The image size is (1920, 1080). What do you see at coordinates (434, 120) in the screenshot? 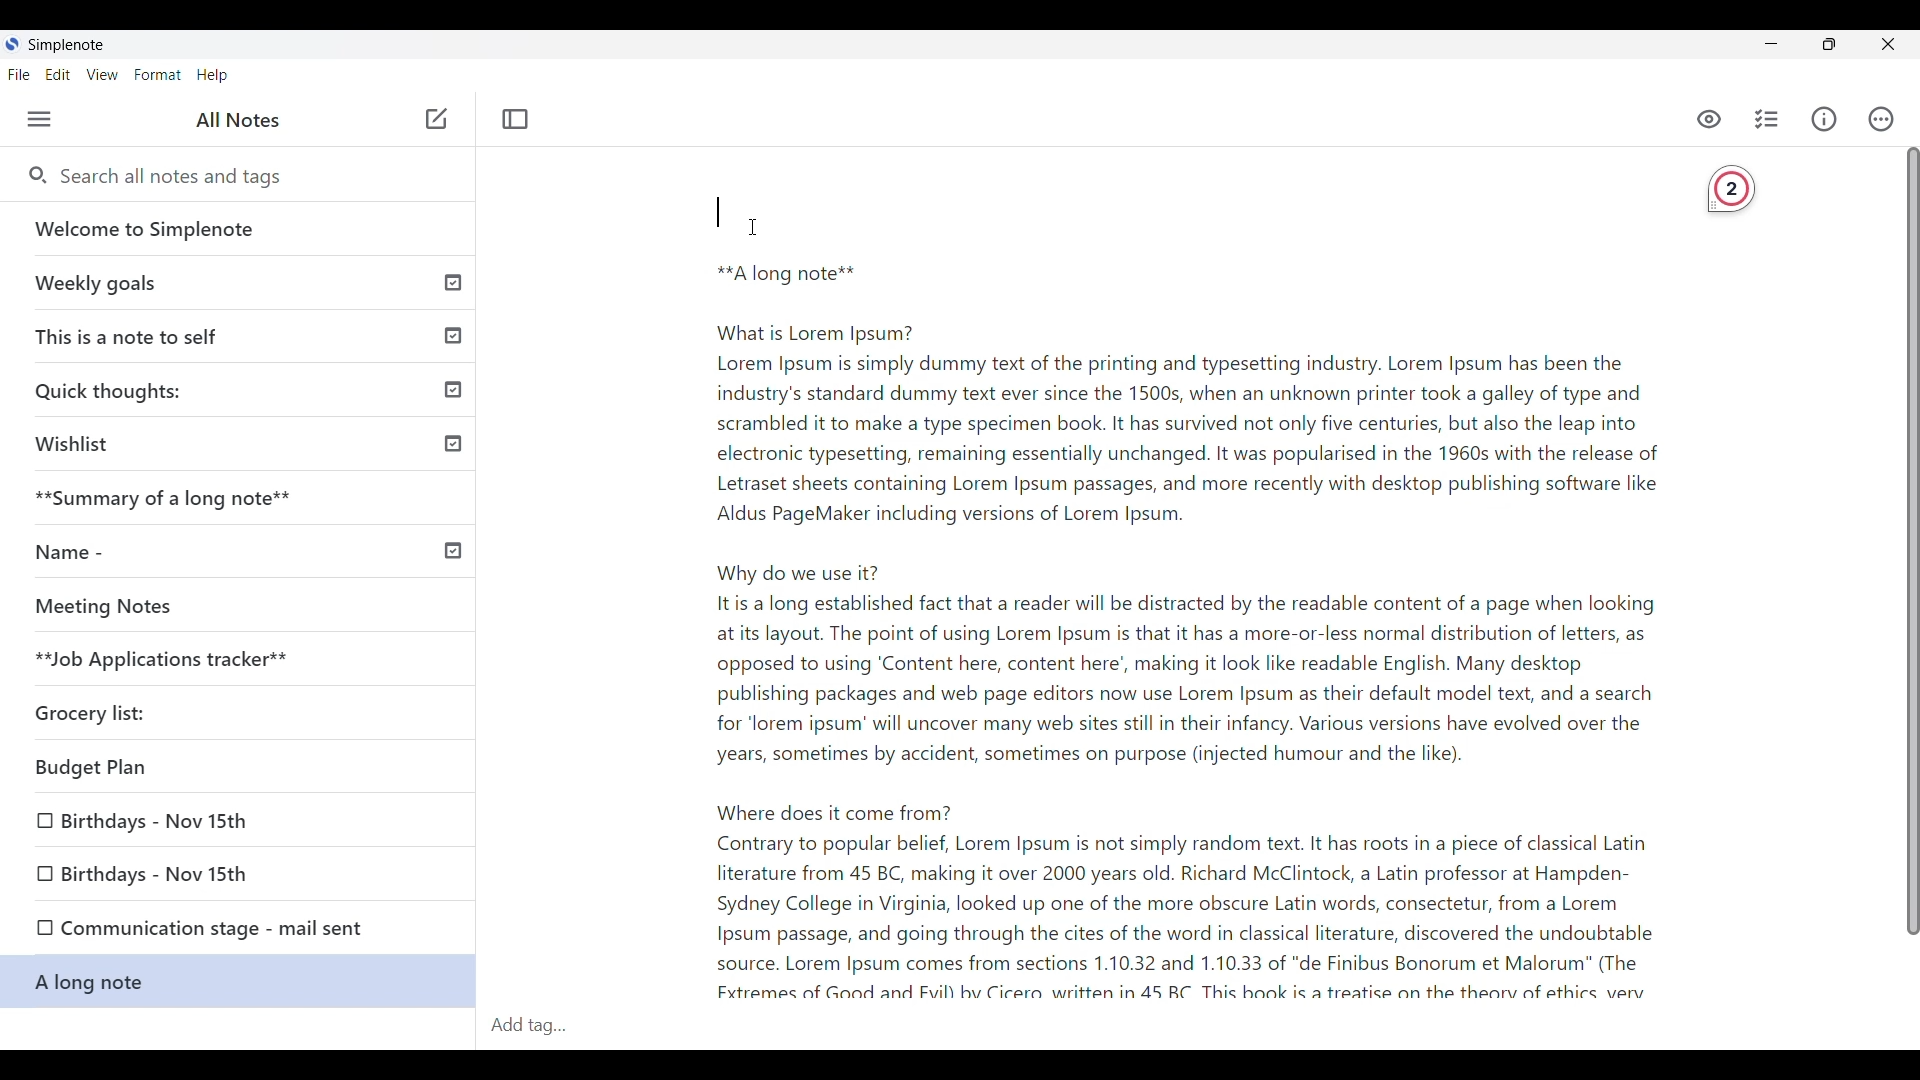
I see `Add note` at bounding box center [434, 120].